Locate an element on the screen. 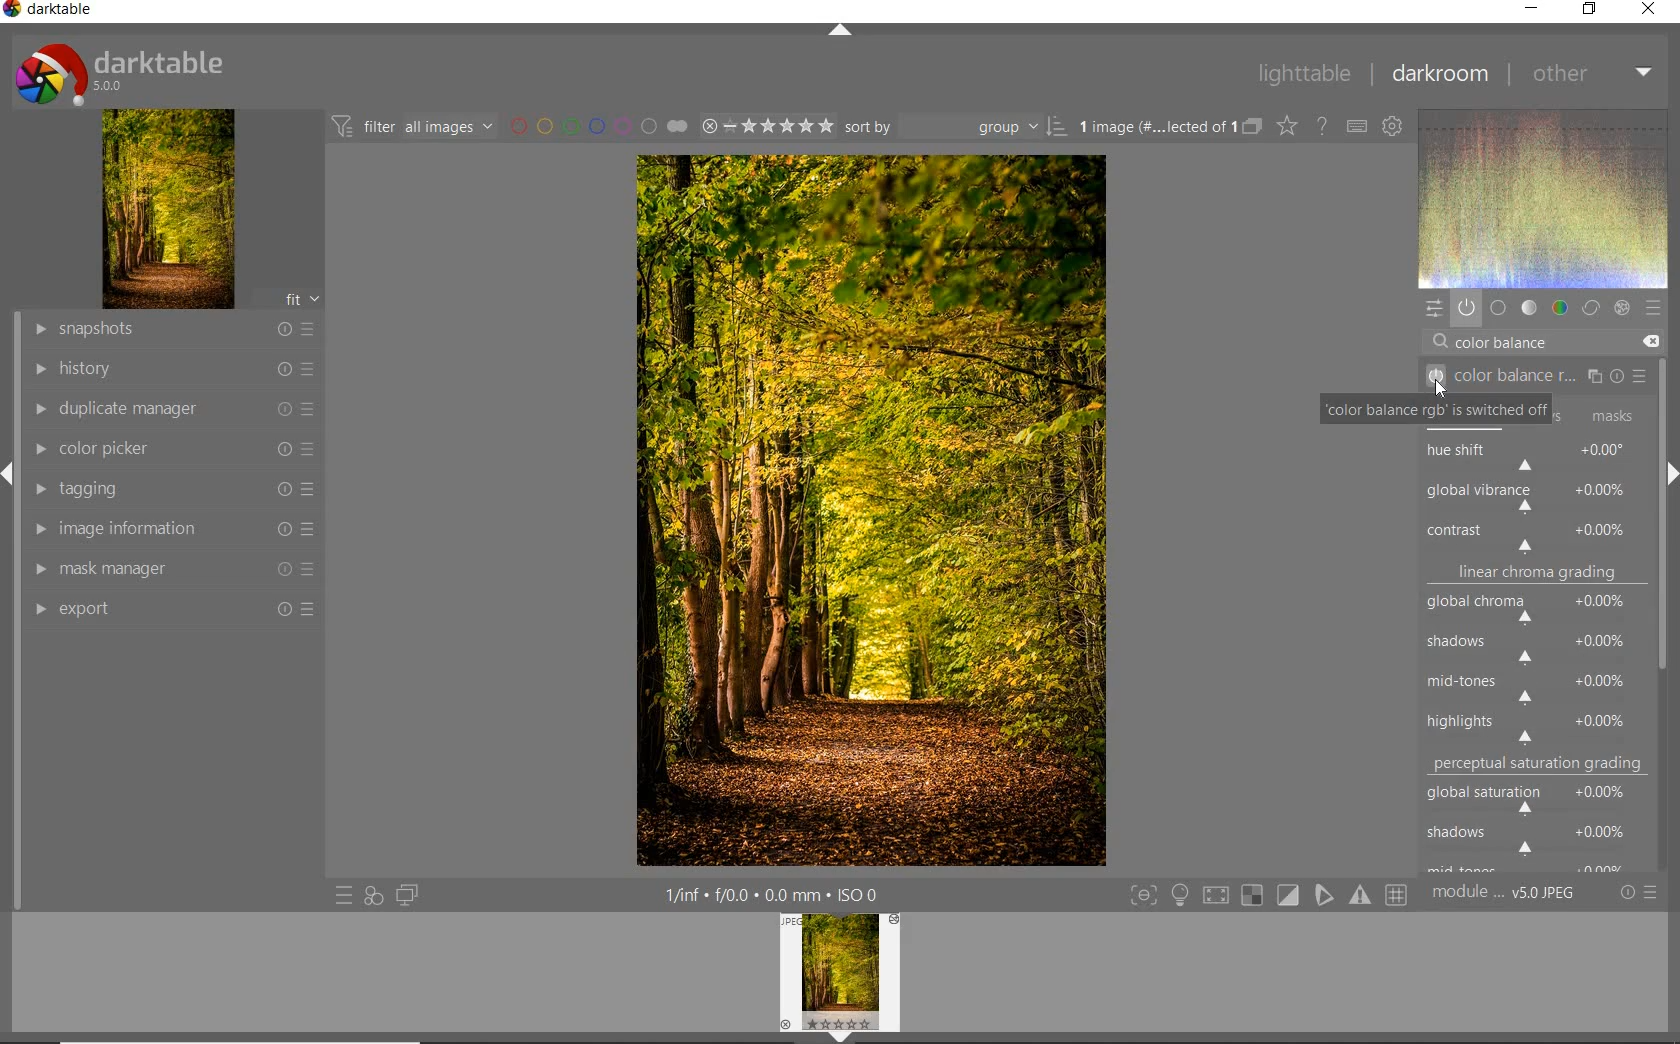  scrollbar is located at coordinates (1664, 397).